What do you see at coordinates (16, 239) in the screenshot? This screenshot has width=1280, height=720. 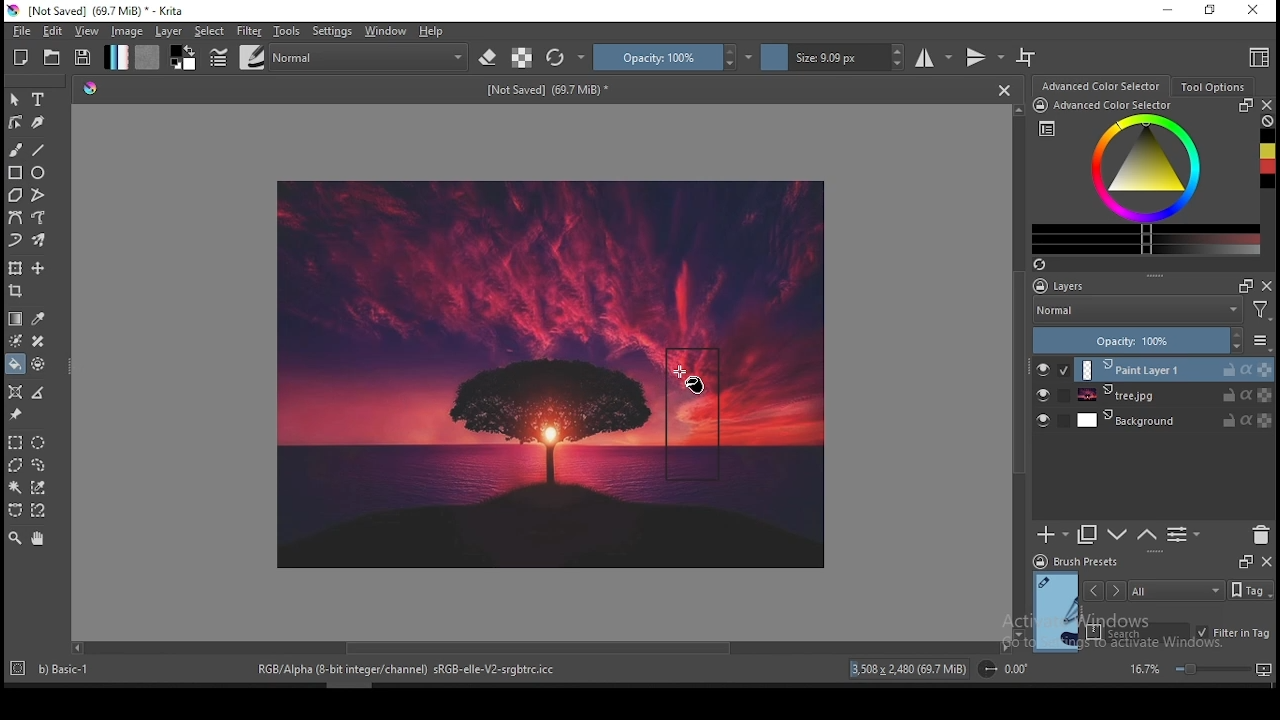 I see `dynamic brush tool` at bounding box center [16, 239].